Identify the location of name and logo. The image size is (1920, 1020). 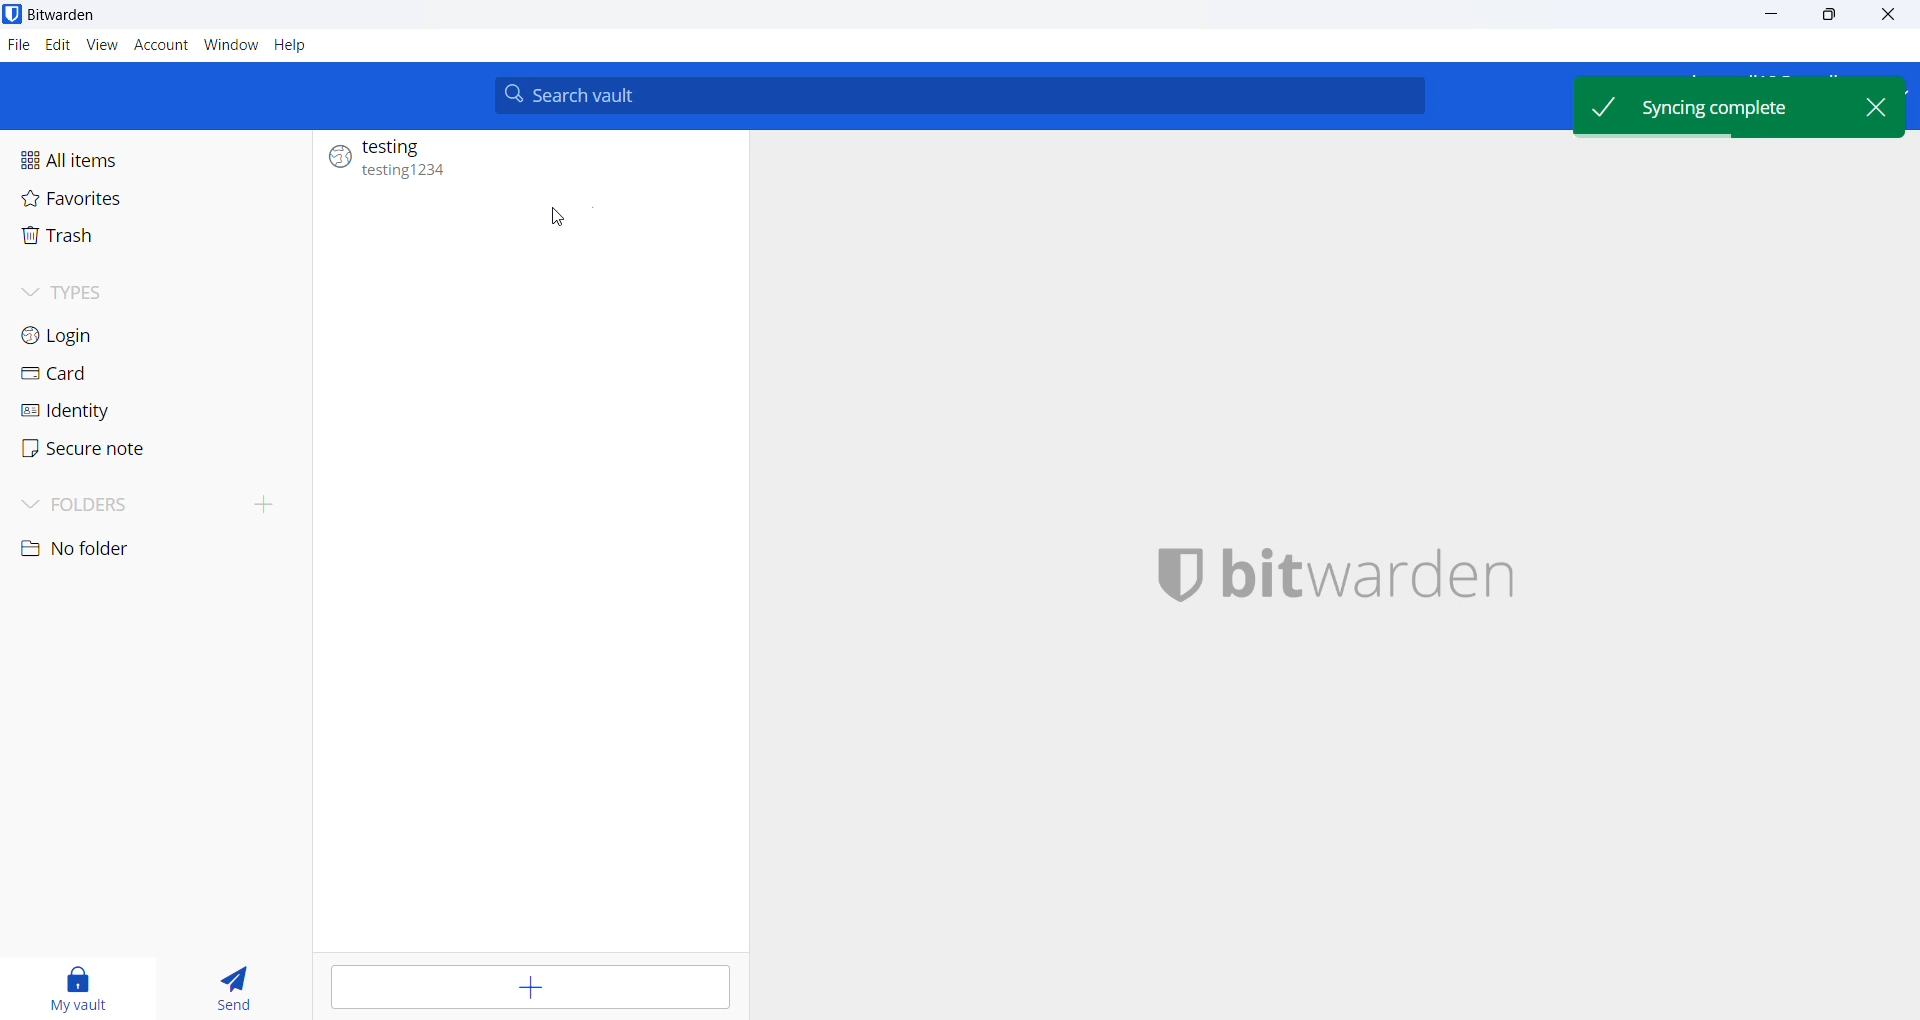
(1341, 584).